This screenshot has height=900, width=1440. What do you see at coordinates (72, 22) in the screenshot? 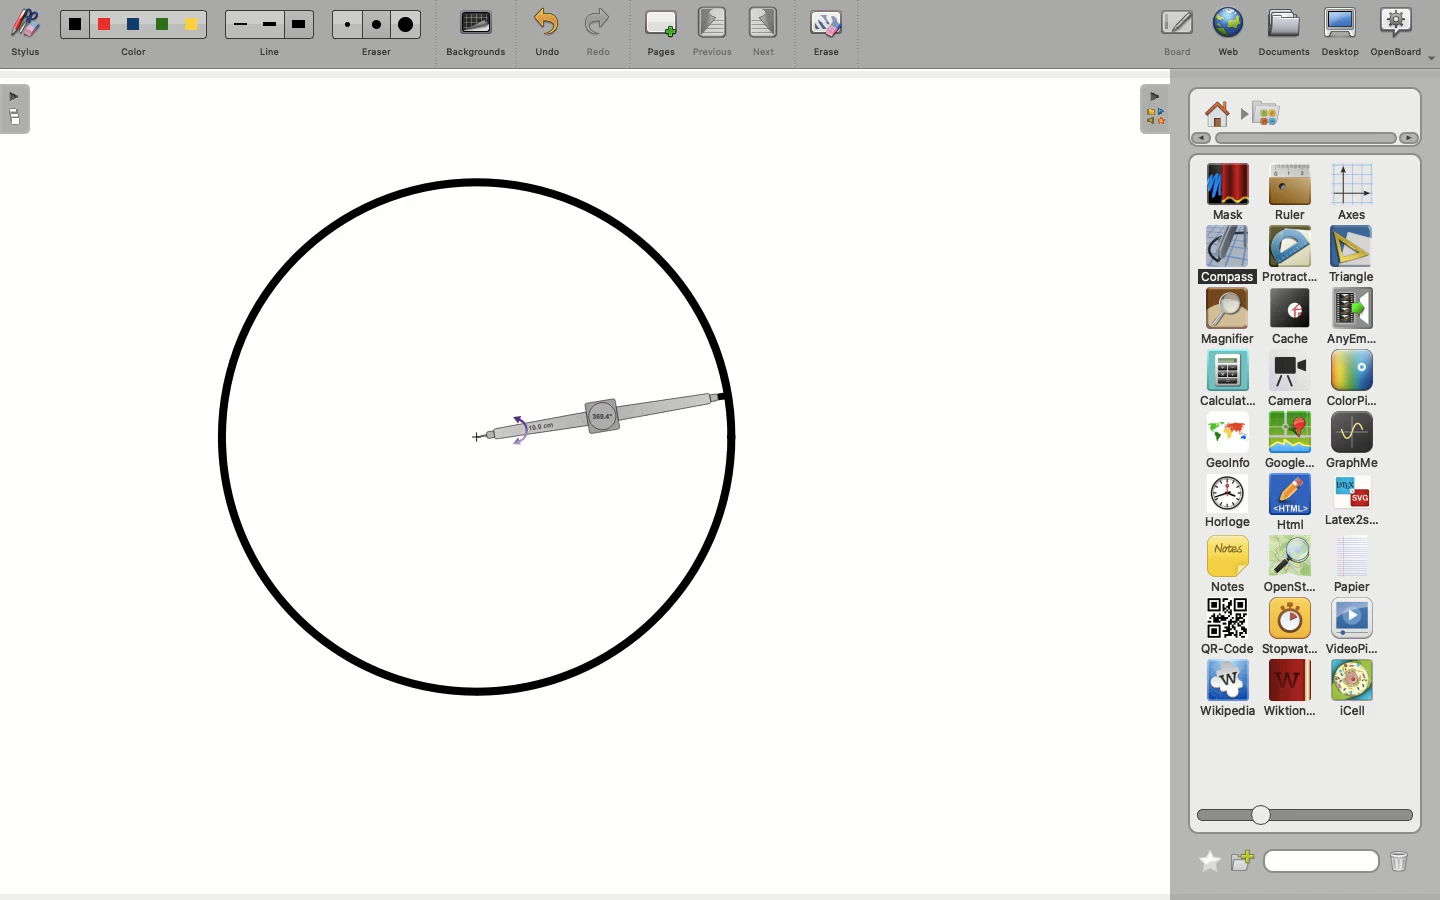
I see `color1` at bounding box center [72, 22].